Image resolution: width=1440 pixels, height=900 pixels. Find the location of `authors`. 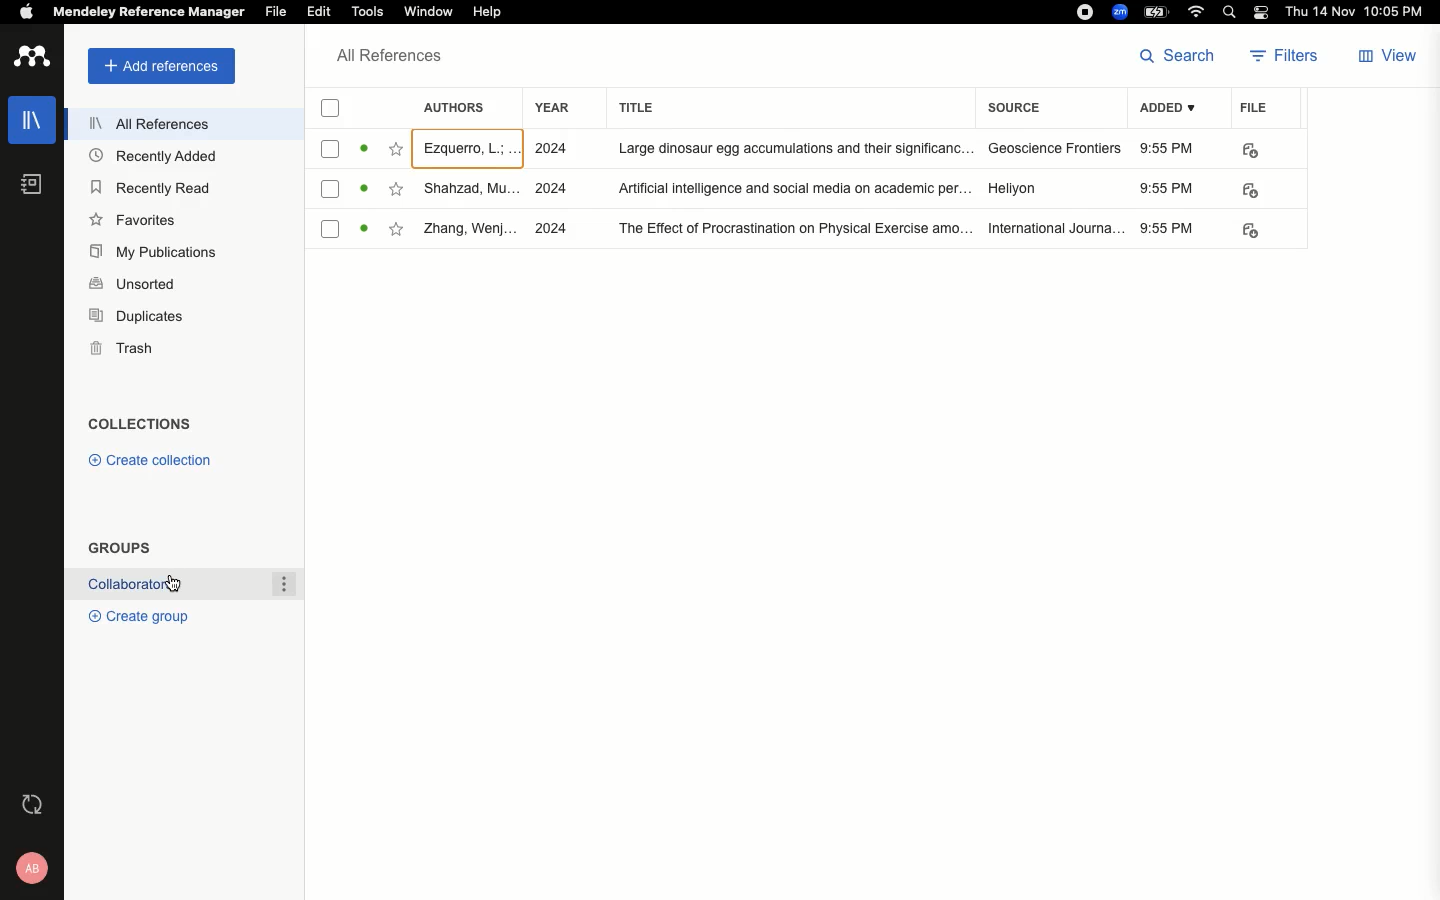

authors is located at coordinates (472, 186).